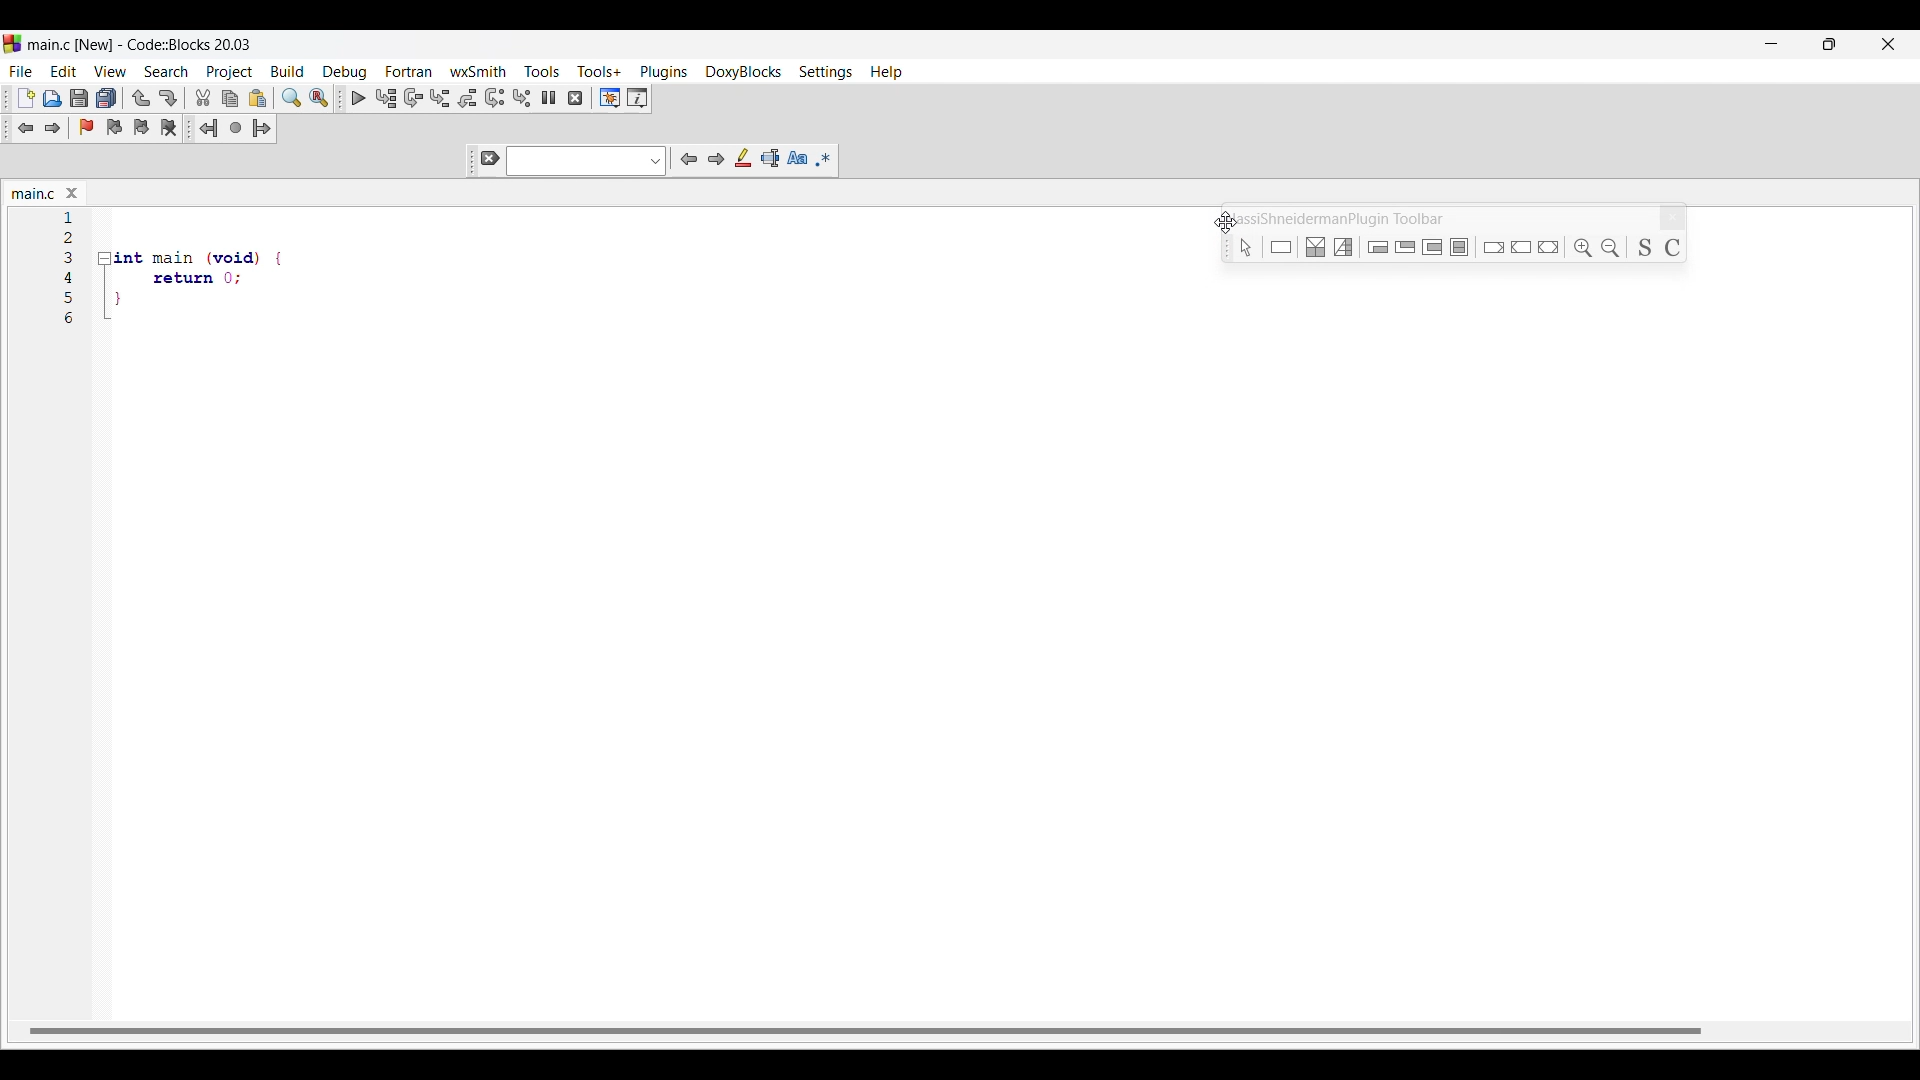  Describe the element at coordinates (478, 71) in the screenshot. I see `wxSmith menu` at that location.